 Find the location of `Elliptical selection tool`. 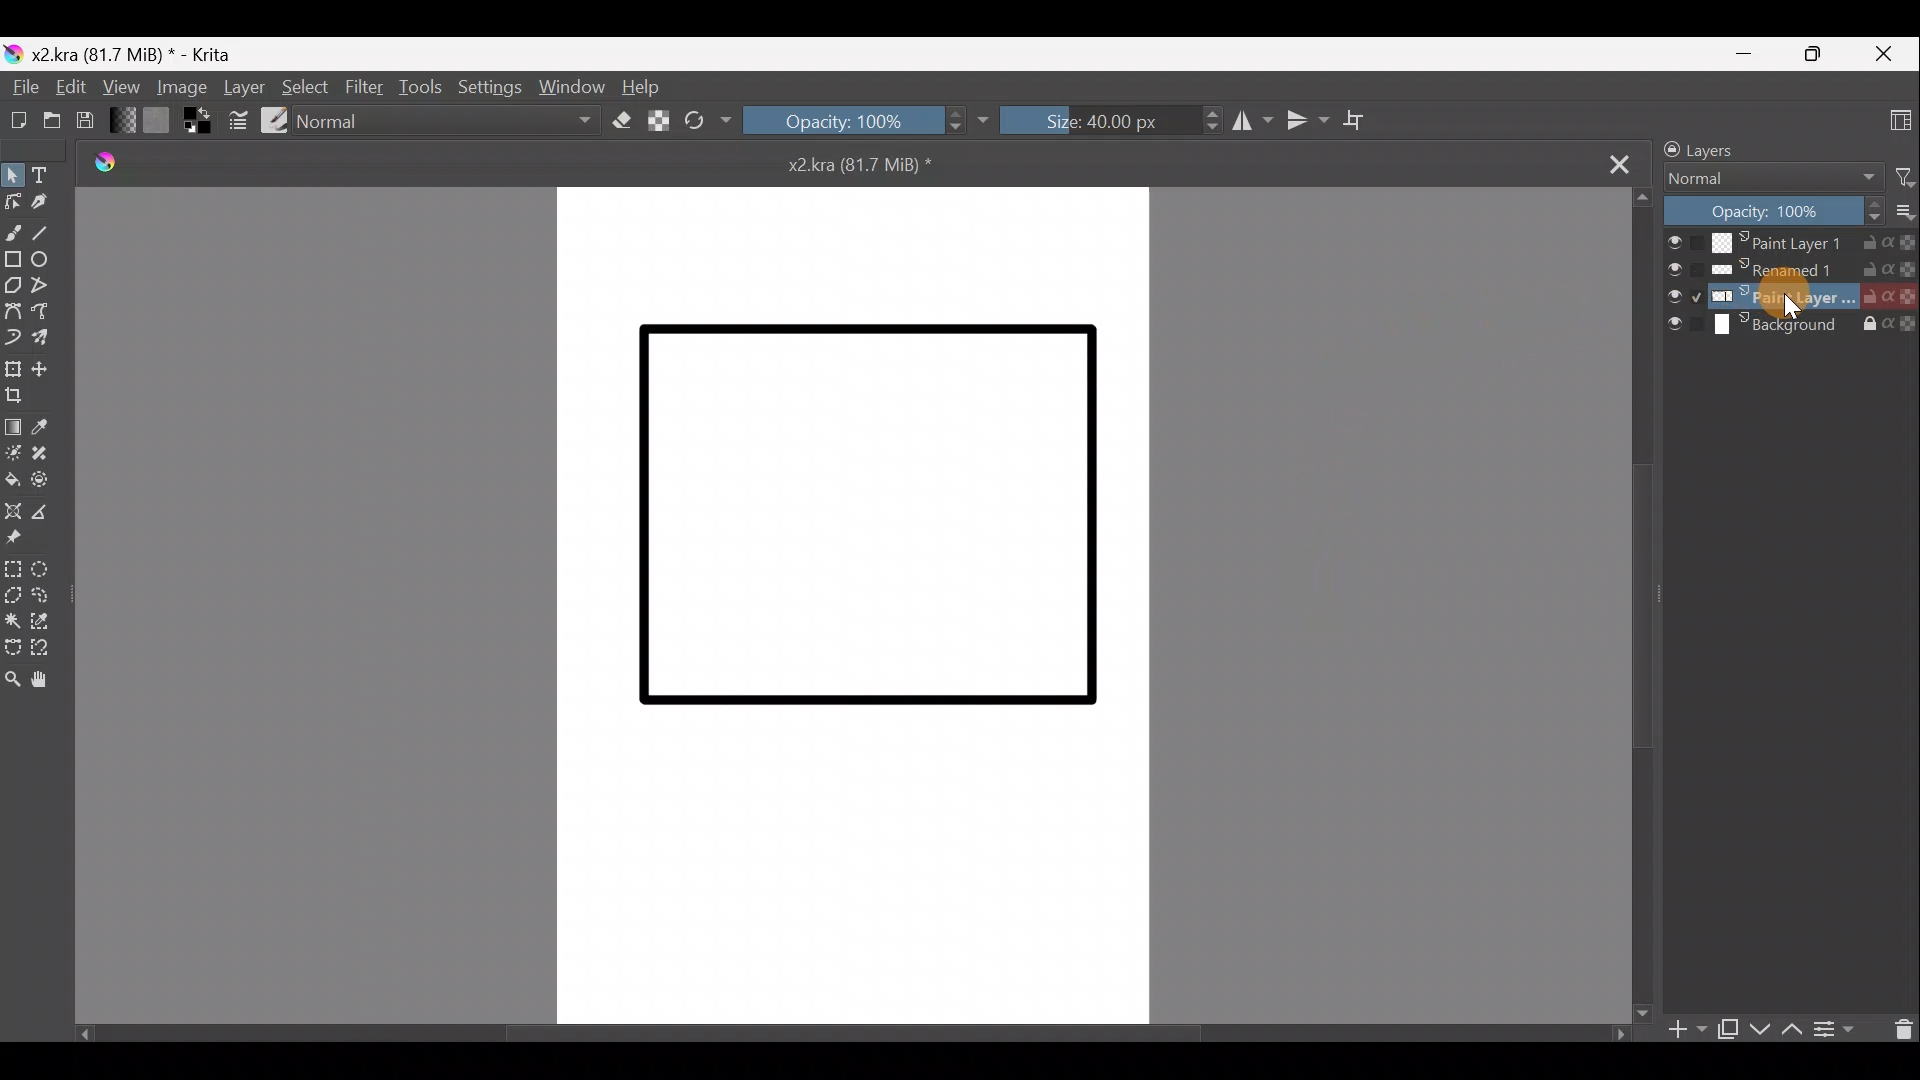

Elliptical selection tool is located at coordinates (45, 569).